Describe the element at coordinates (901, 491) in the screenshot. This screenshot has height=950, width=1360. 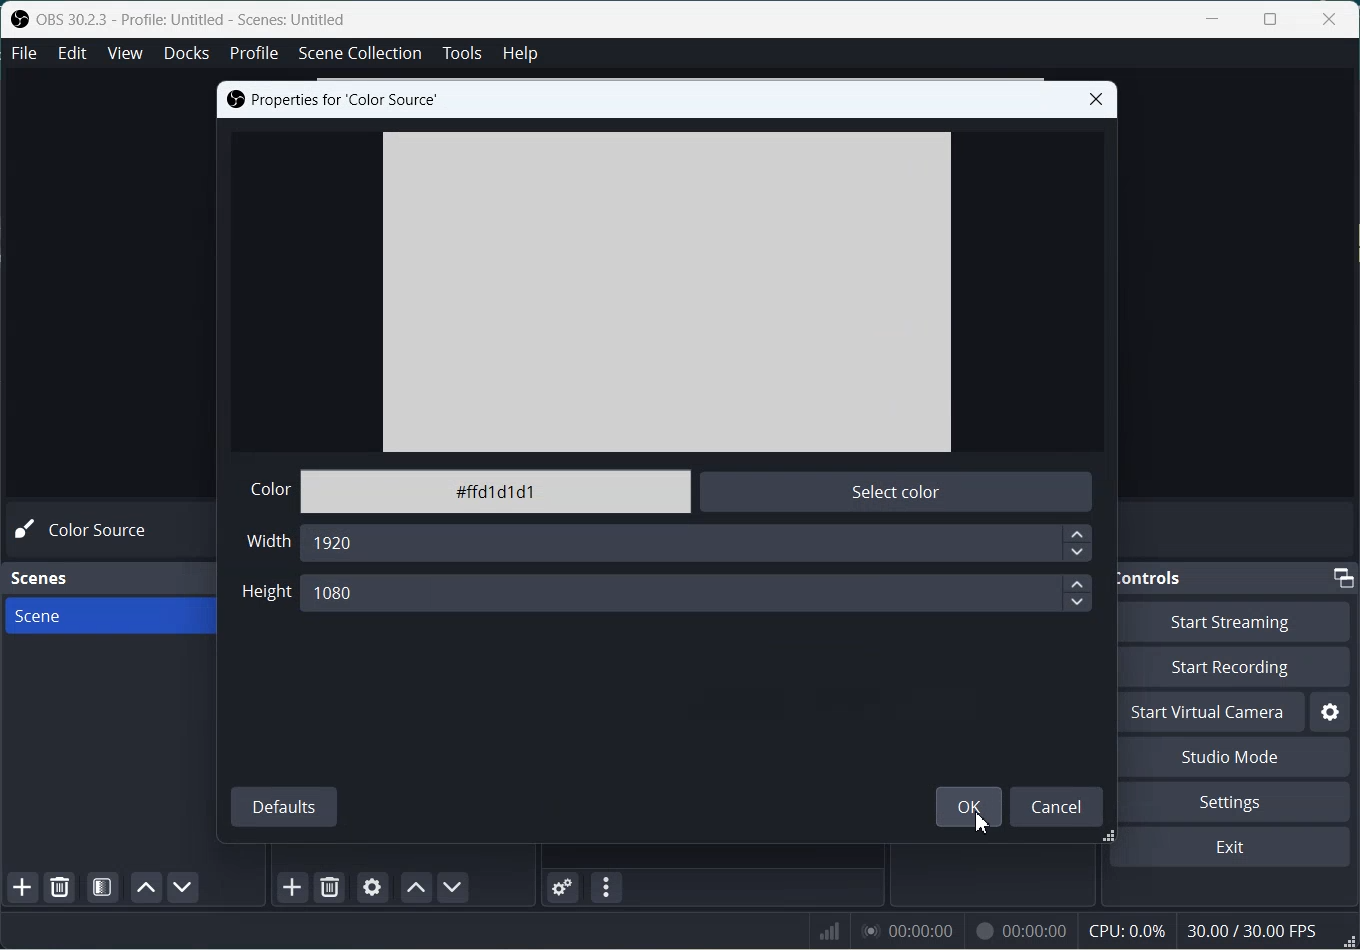
I see `Select color` at that location.